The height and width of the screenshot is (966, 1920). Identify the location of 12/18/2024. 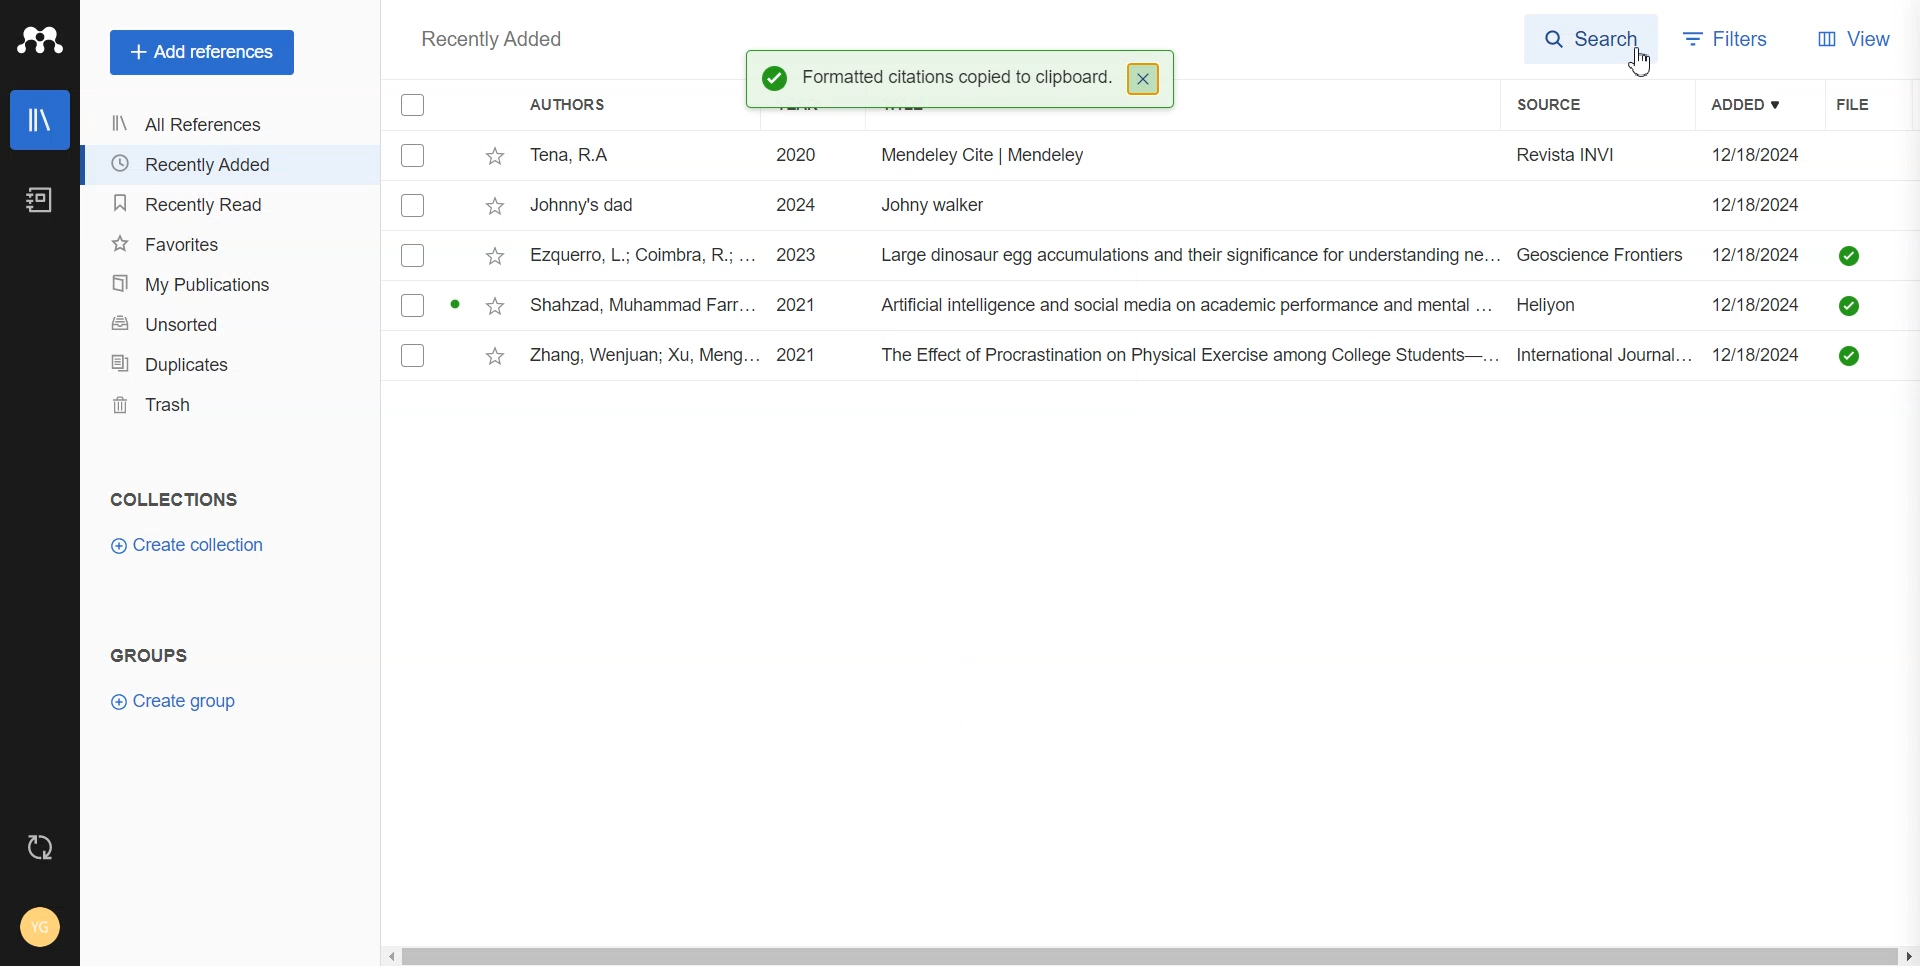
(1763, 253).